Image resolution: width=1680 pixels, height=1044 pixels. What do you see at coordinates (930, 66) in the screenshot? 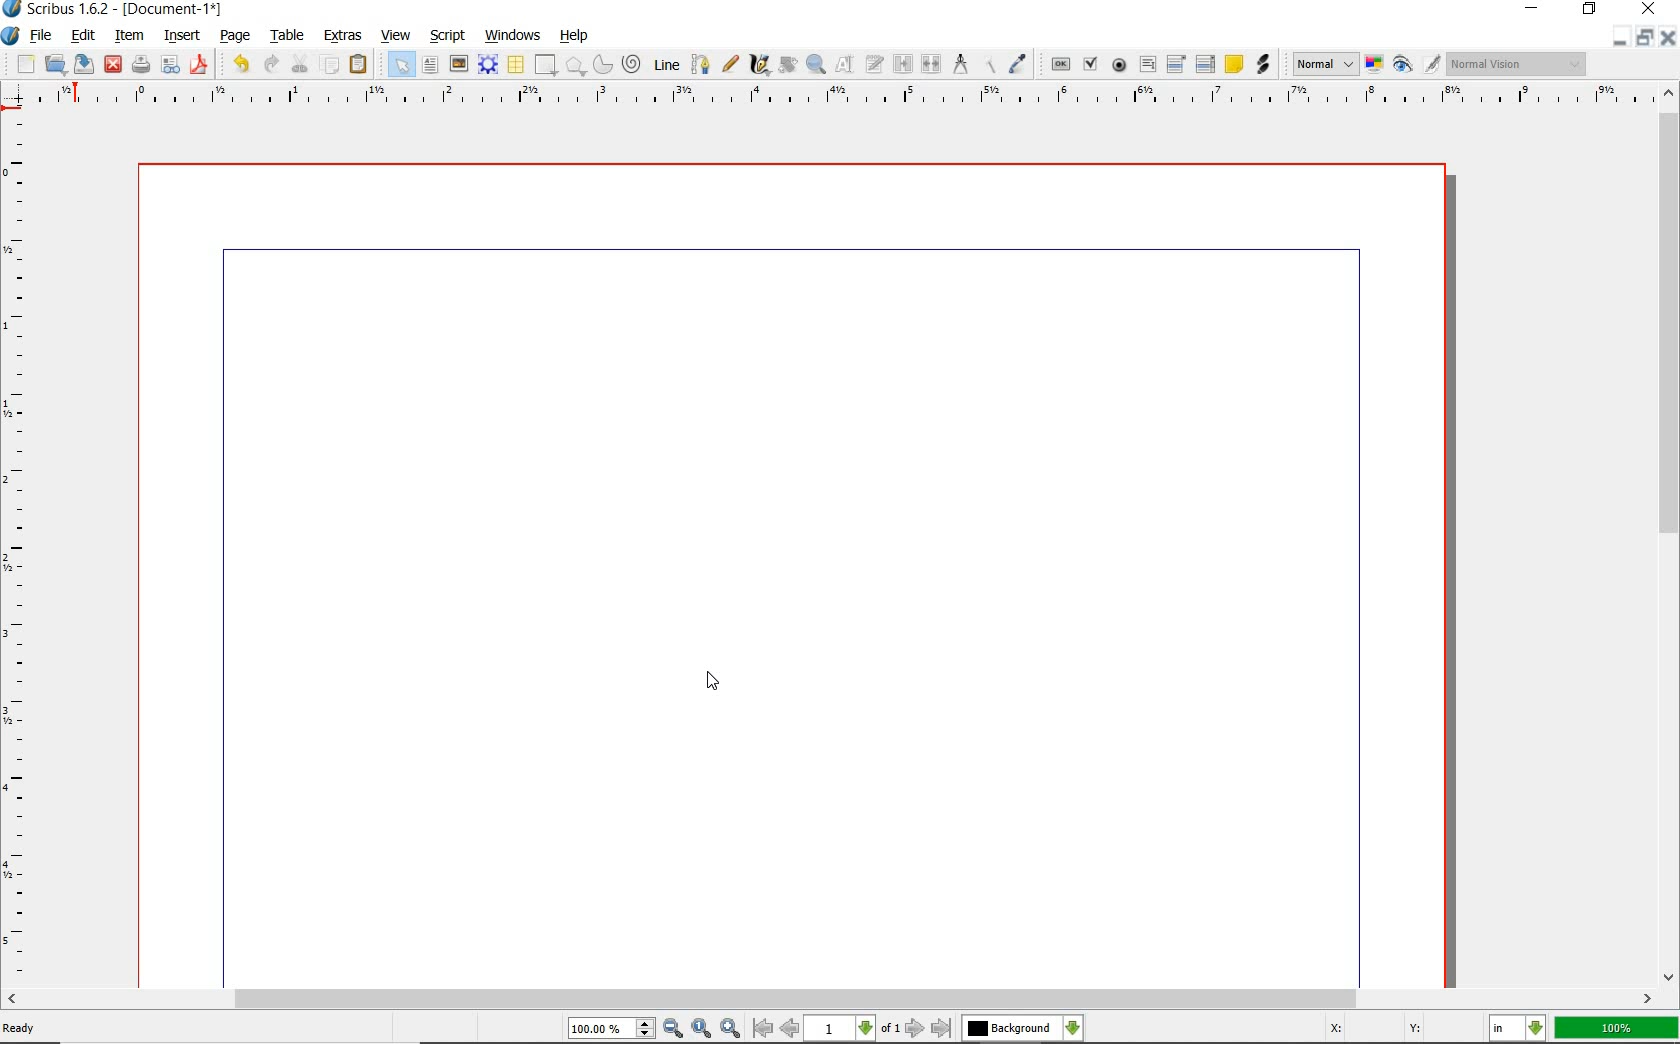
I see `unlink text frames` at bounding box center [930, 66].